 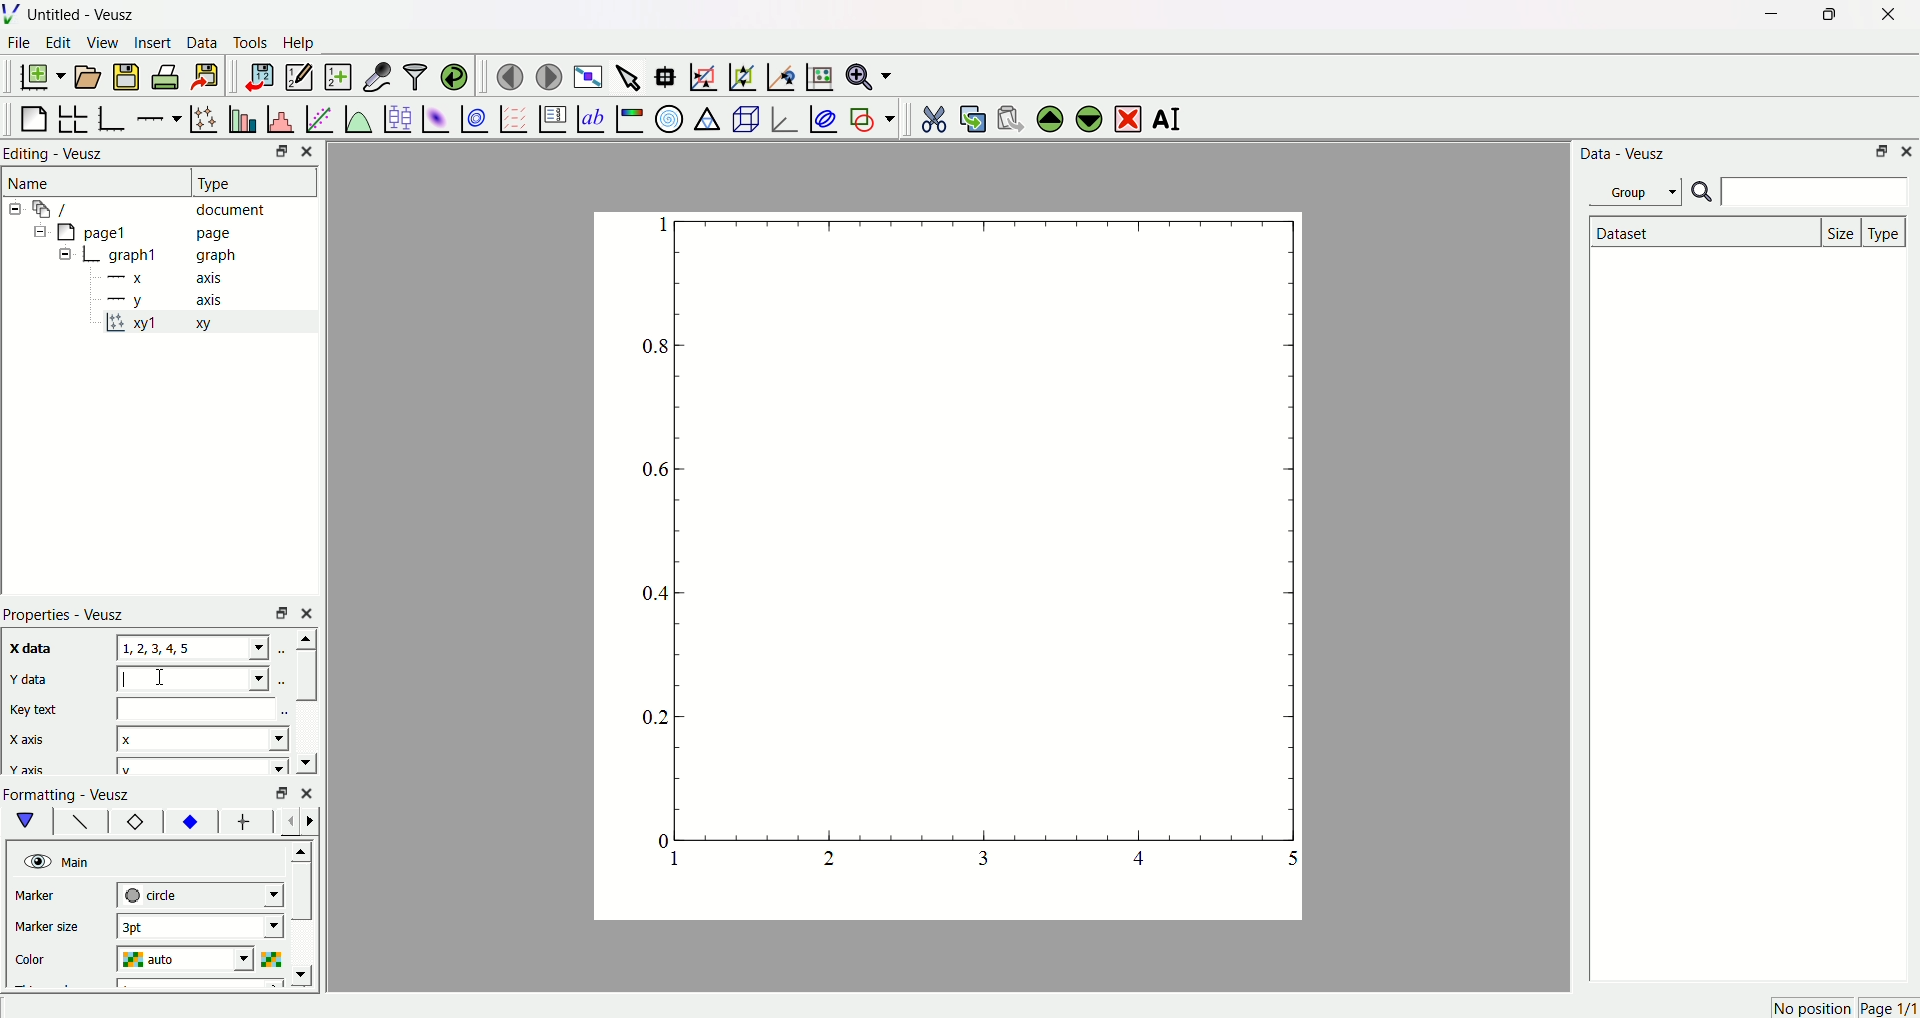 I want to click on move down, so click(x=306, y=975).